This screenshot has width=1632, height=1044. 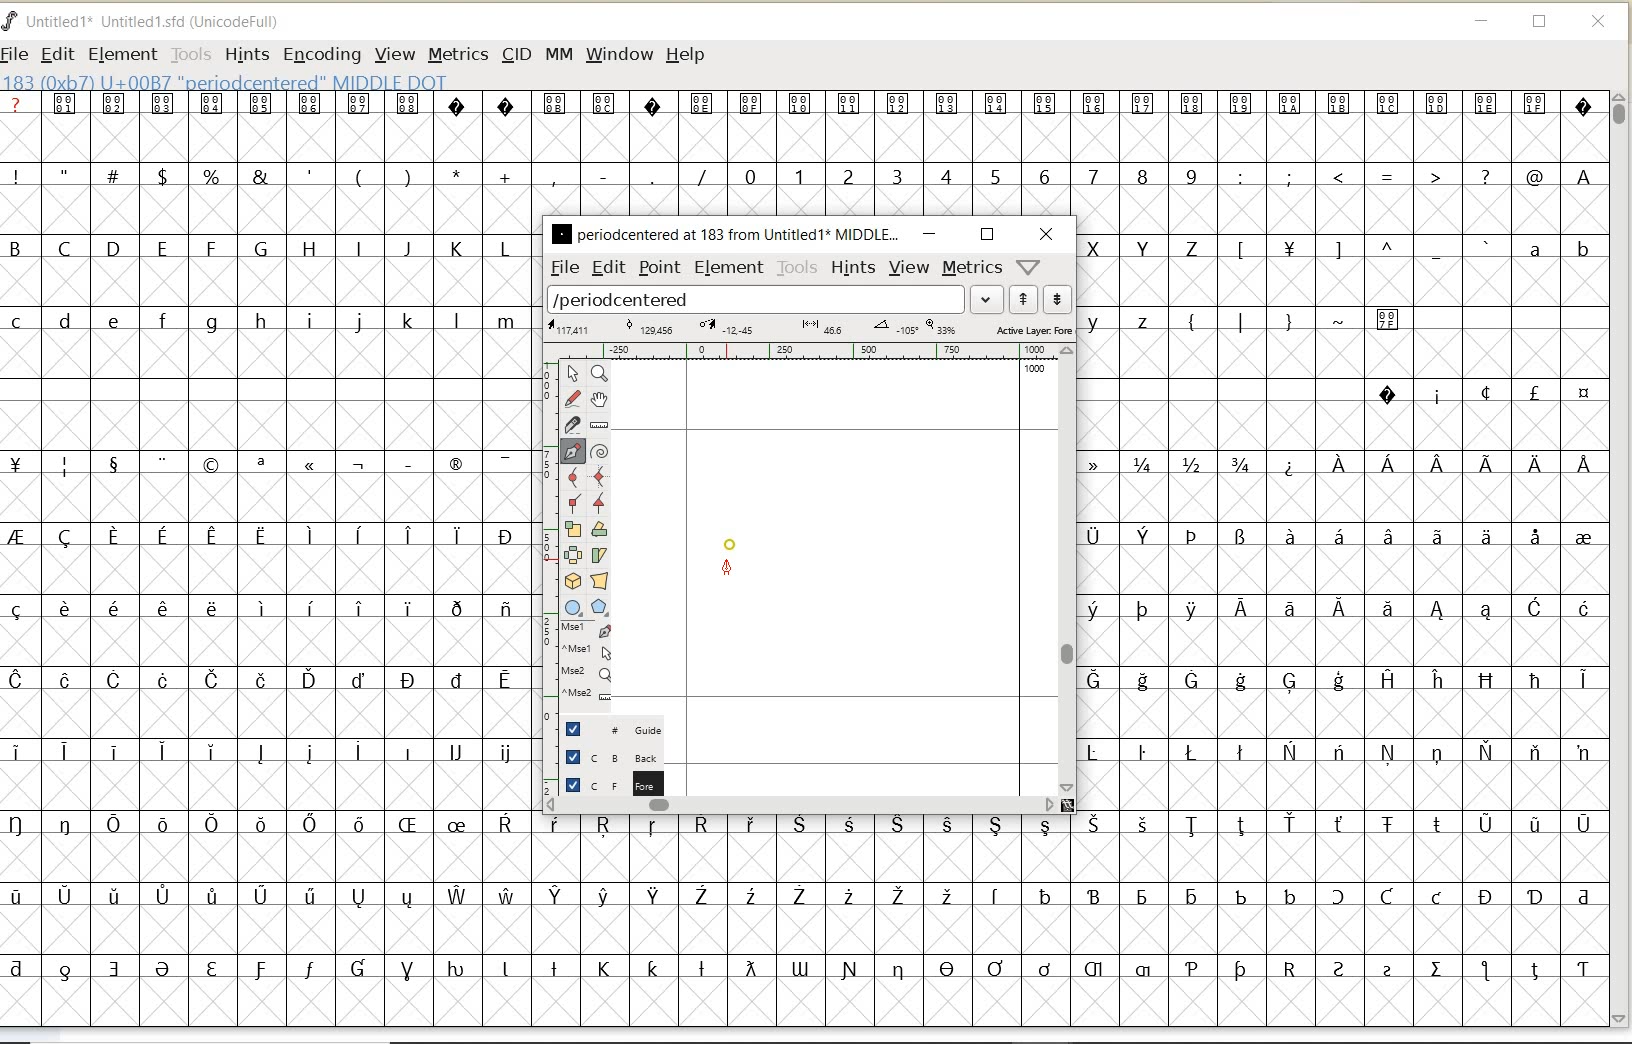 I want to click on SCROLLBAR, so click(x=1622, y=559).